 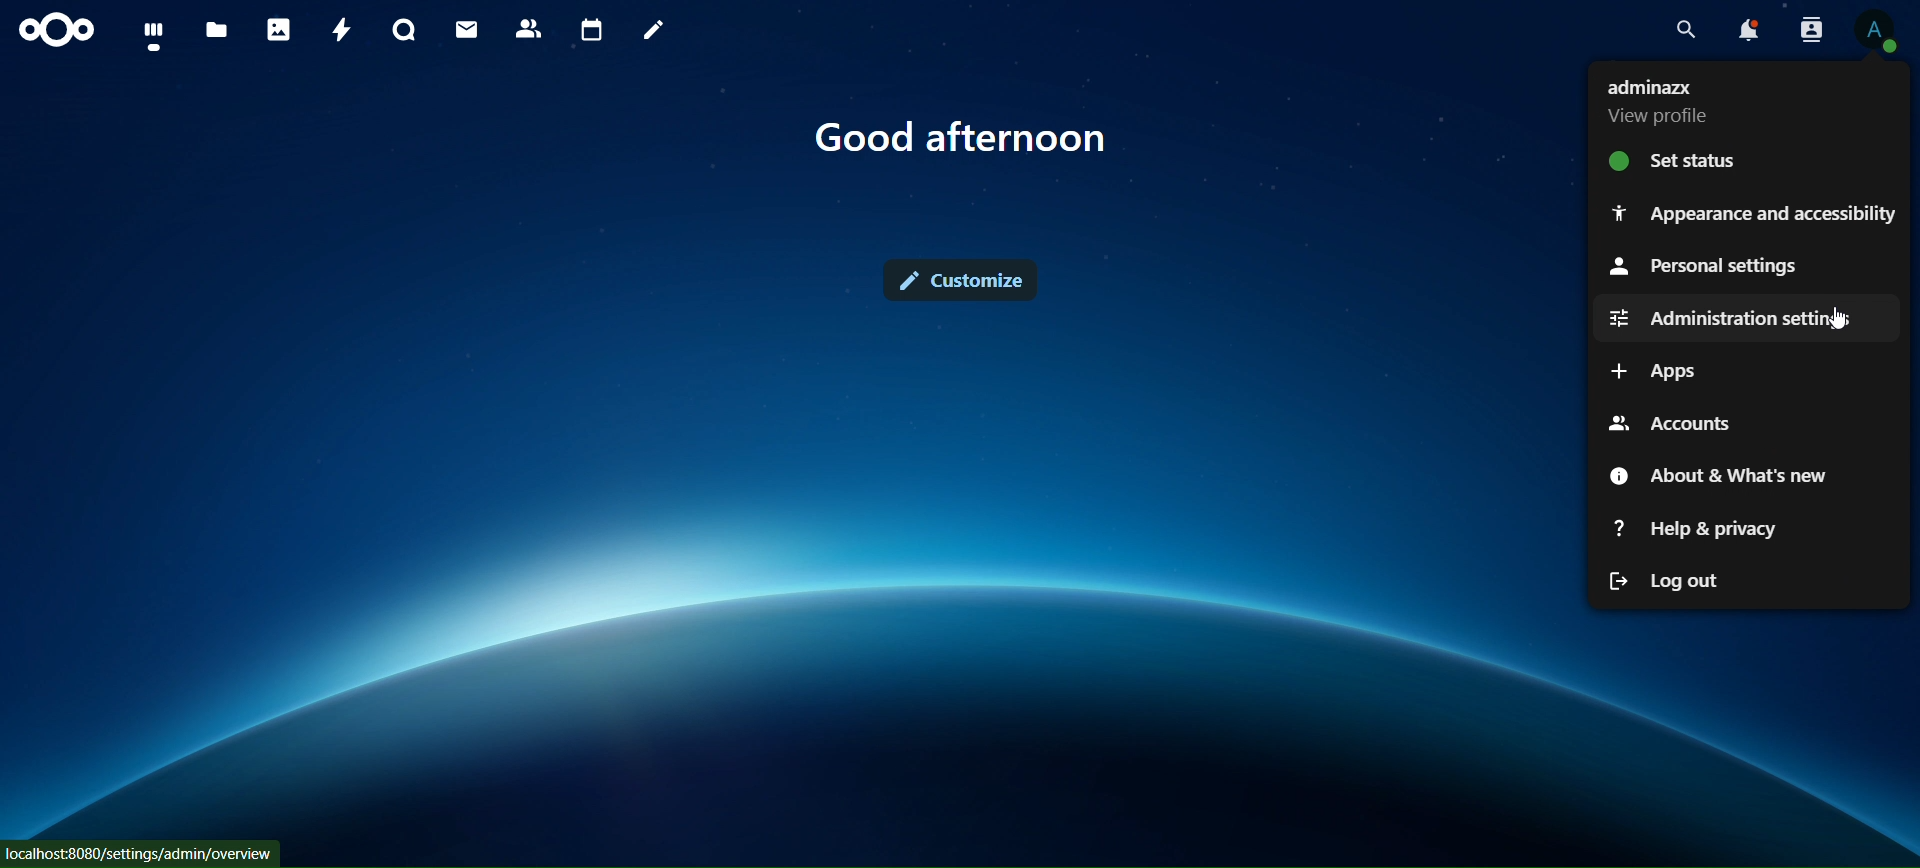 What do you see at coordinates (1667, 422) in the screenshot?
I see `accounts` at bounding box center [1667, 422].